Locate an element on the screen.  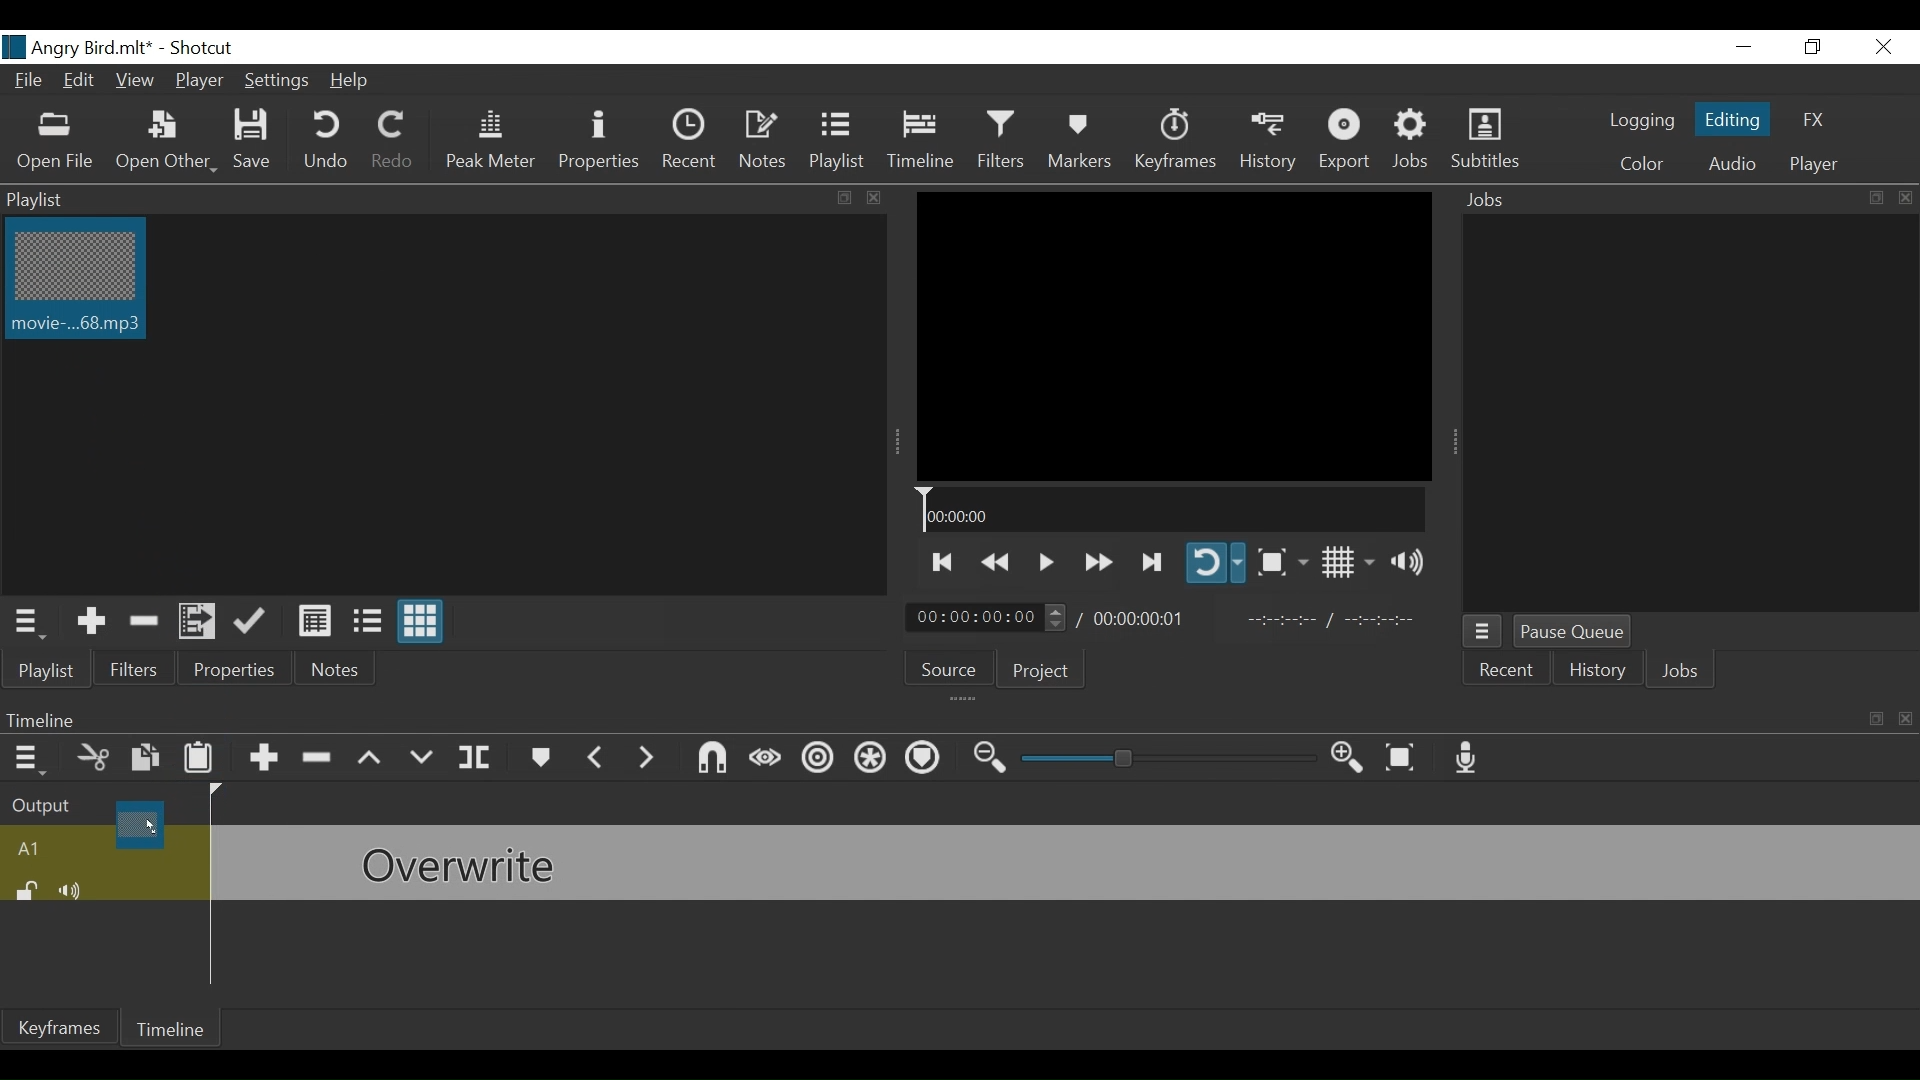
resize is located at coordinates (1874, 198).